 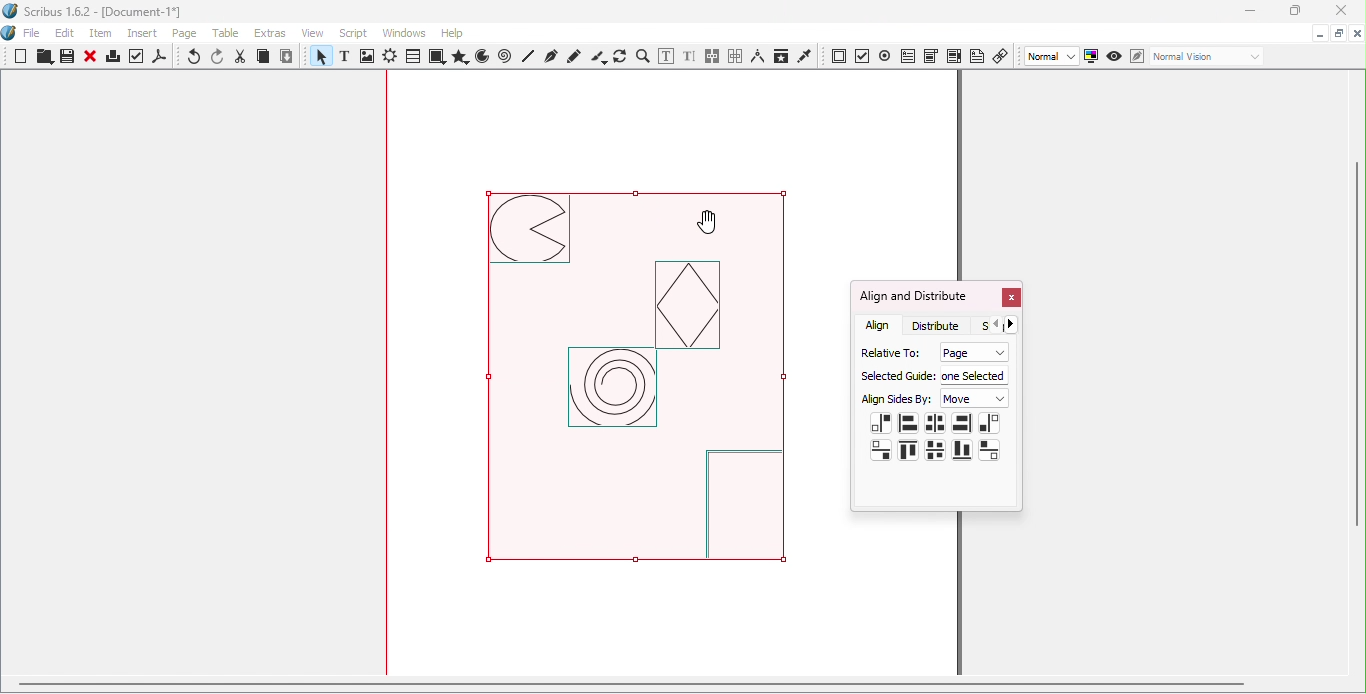 I want to click on Save, so click(x=65, y=57).